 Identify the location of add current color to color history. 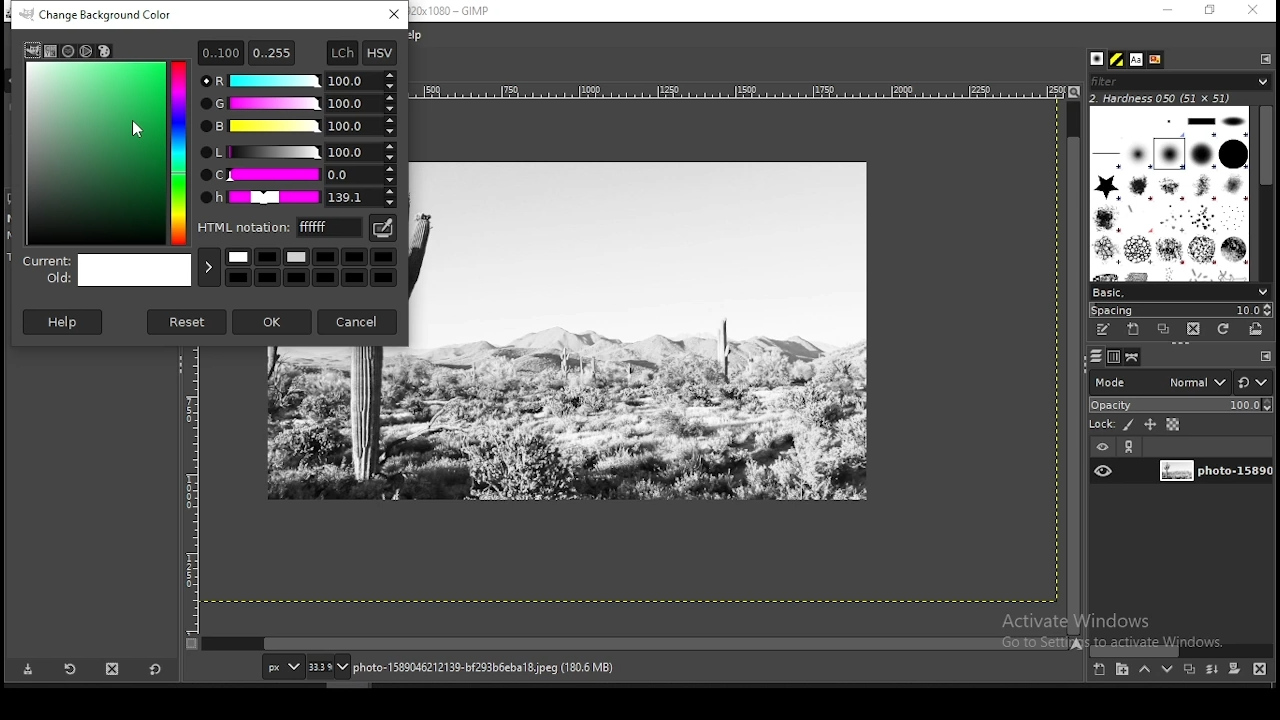
(209, 267).